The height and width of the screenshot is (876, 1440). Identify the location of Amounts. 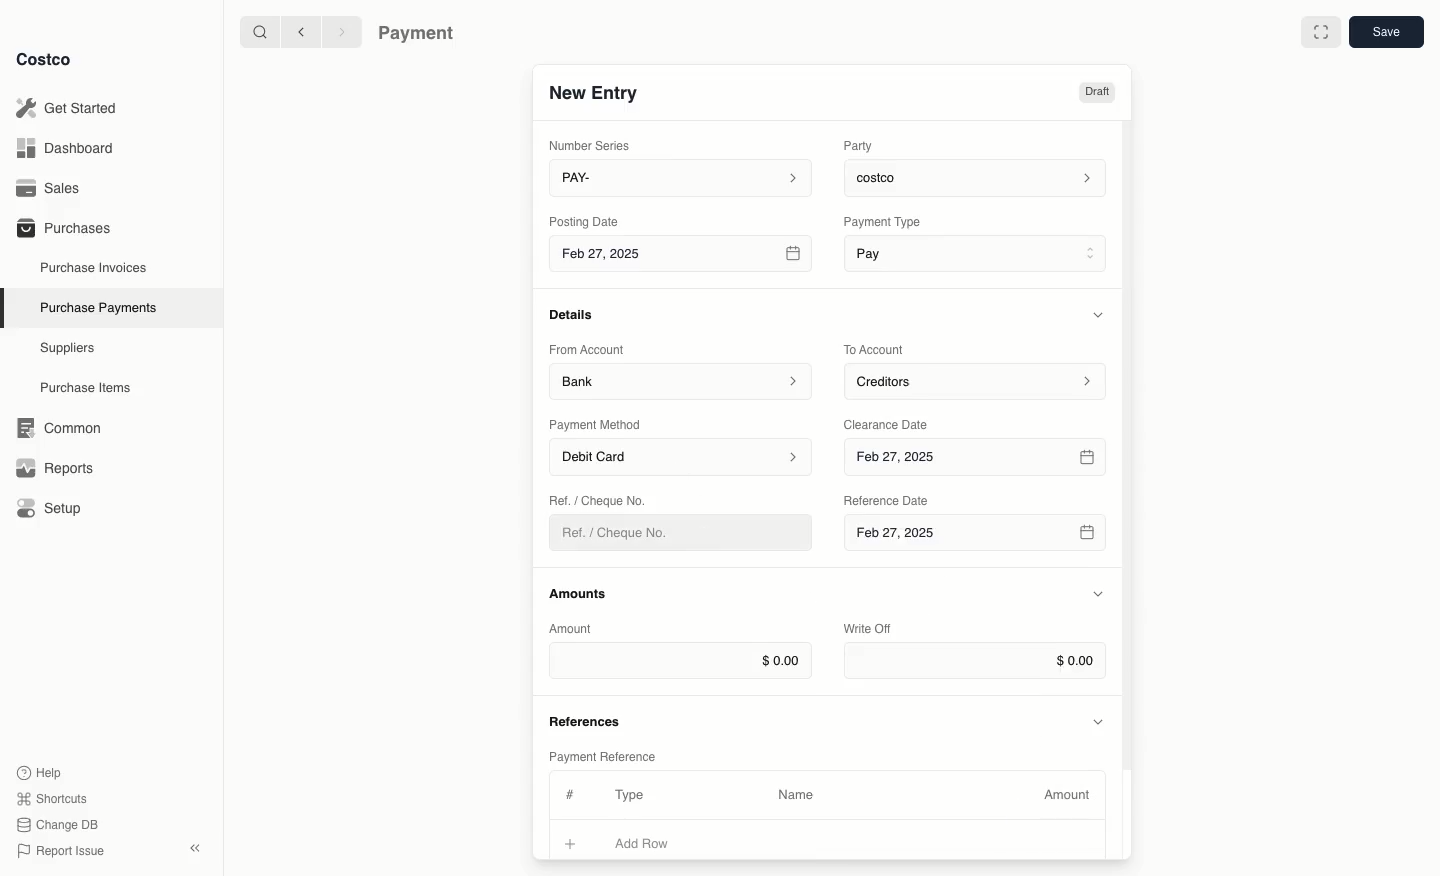
(580, 593).